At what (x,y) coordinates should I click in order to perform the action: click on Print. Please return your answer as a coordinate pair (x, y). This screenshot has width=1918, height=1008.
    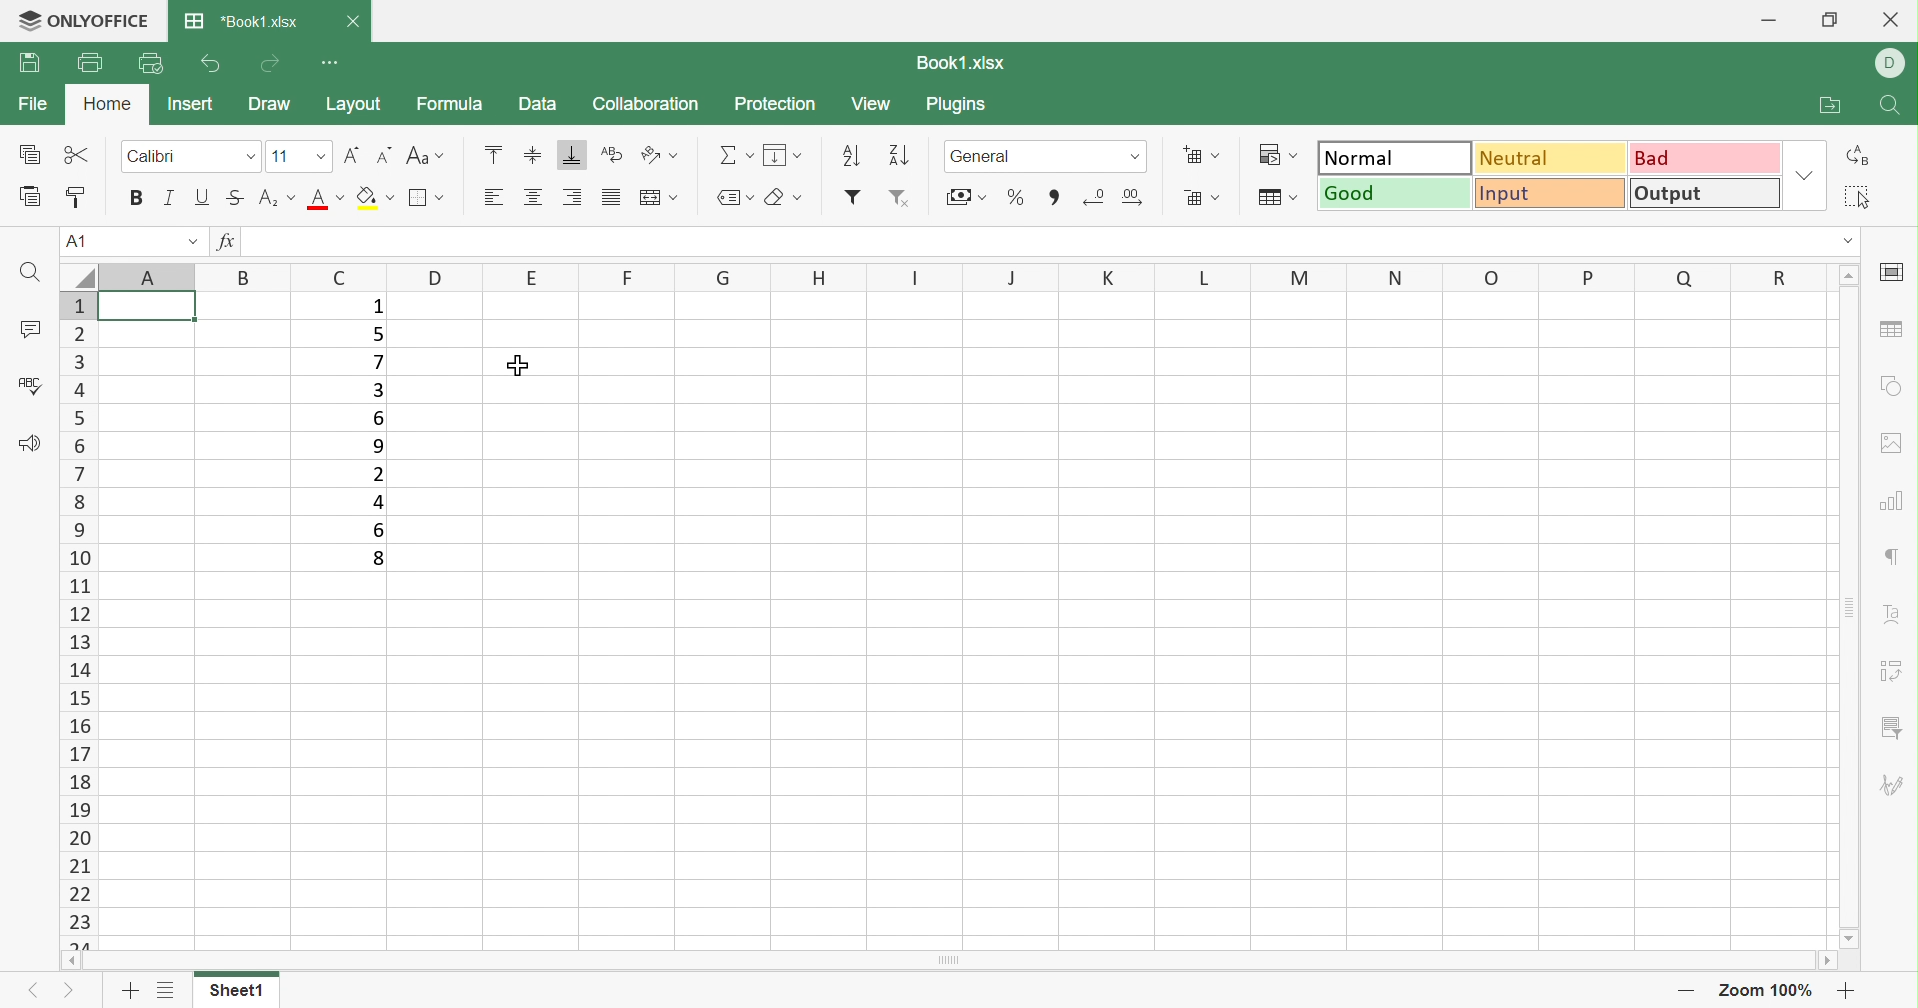
    Looking at the image, I should click on (87, 62).